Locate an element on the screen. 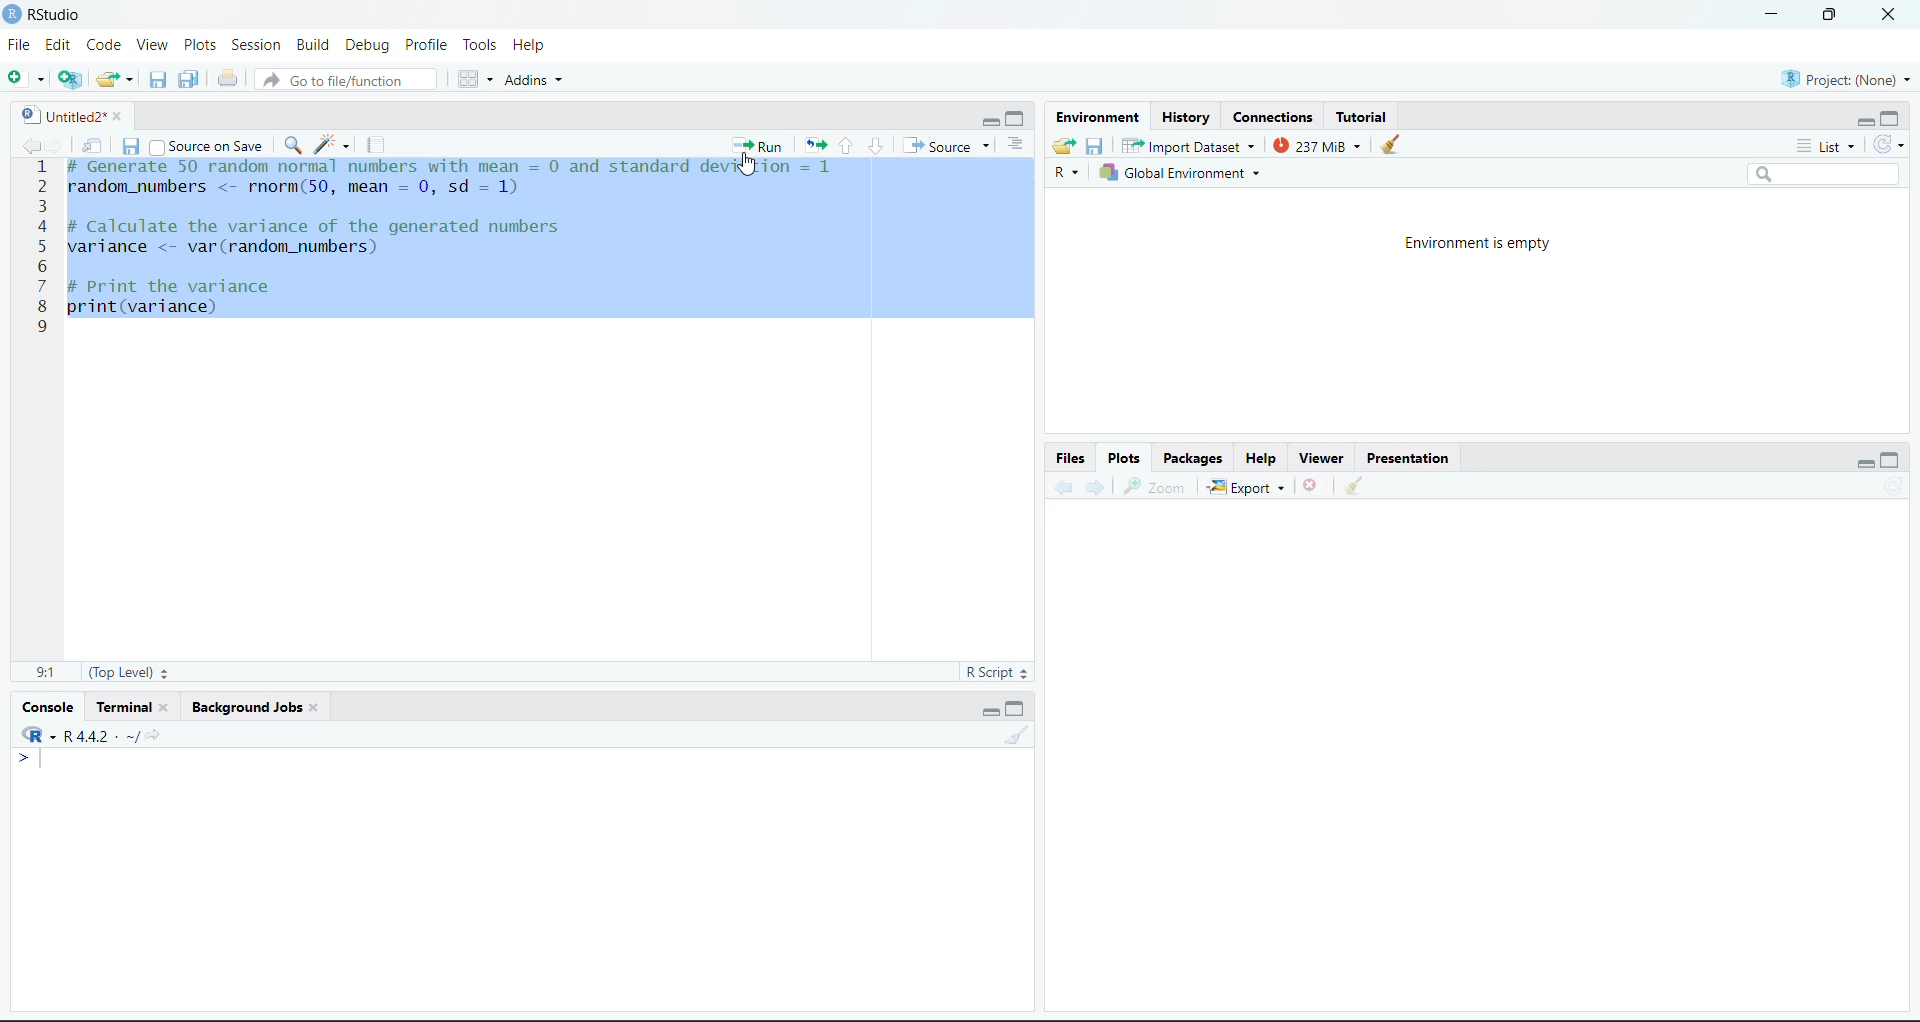 The image size is (1920, 1022). Edit is located at coordinates (58, 45).